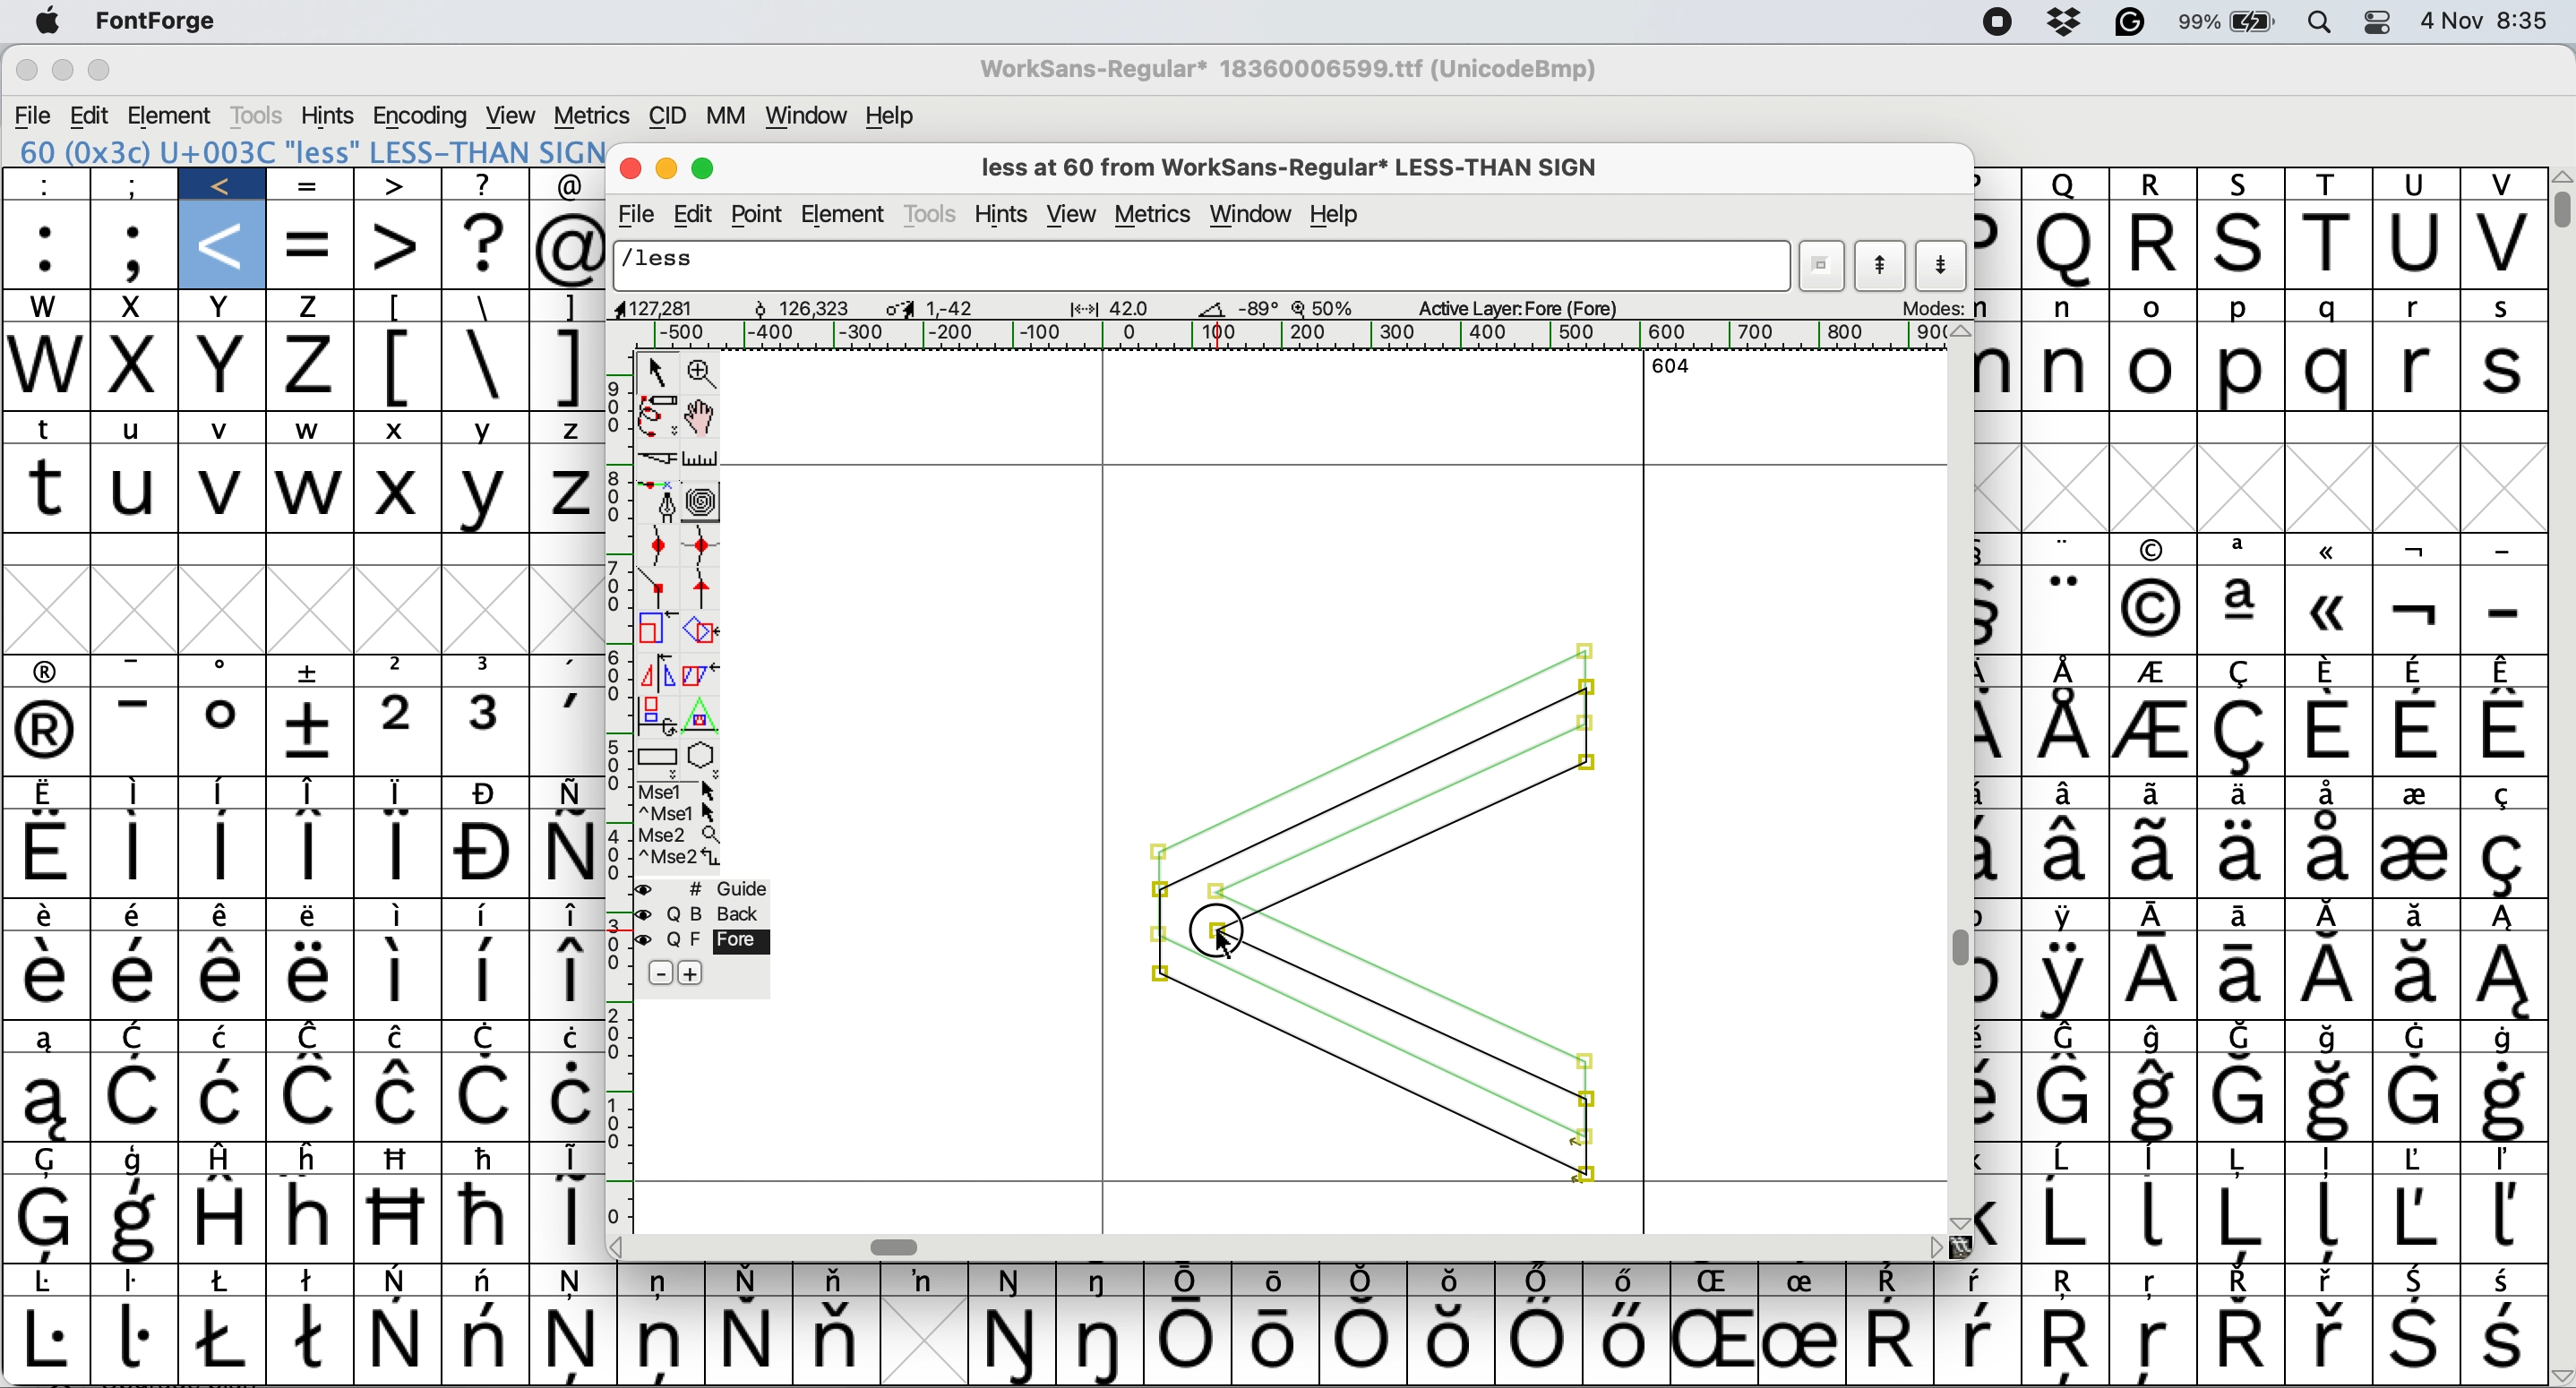  I want to click on maximise, so click(111, 74).